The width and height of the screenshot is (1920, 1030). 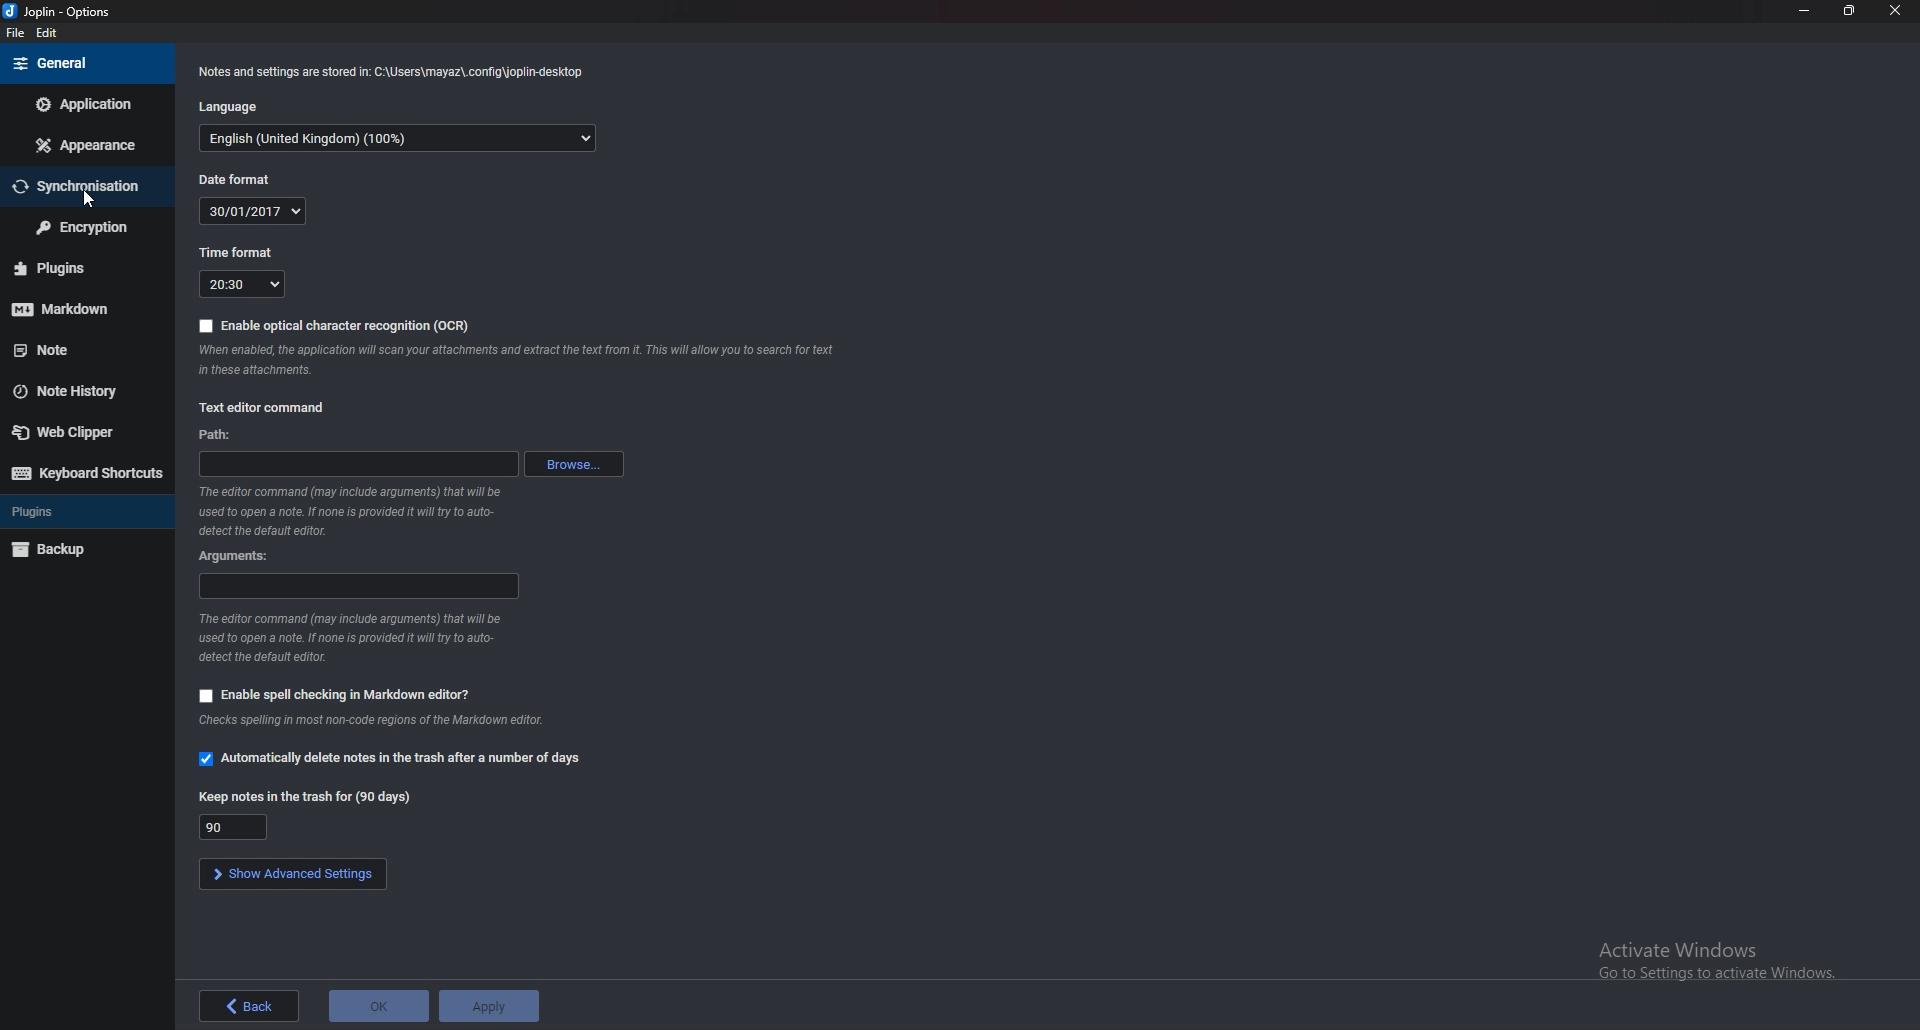 I want to click on info, so click(x=391, y=70).